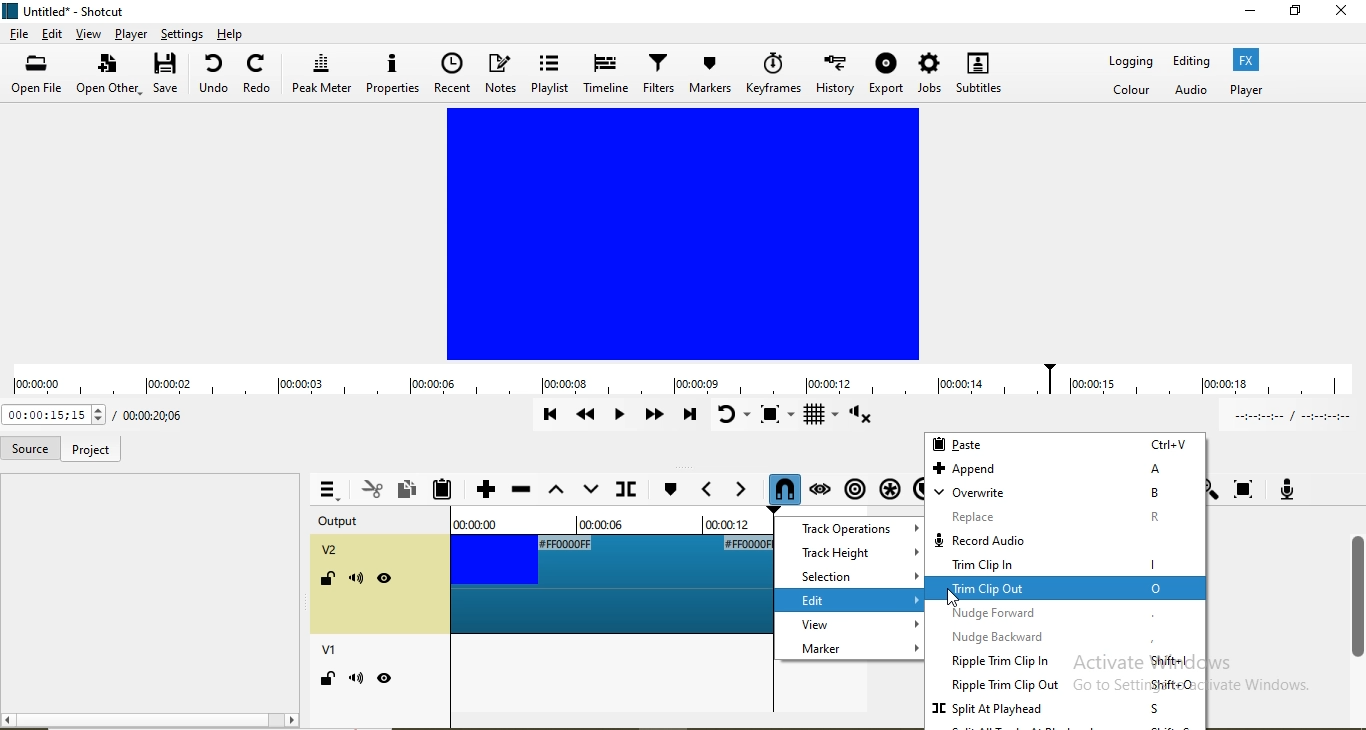 Image resolution: width=1366 pixels, height=730 pixels. Describe the element at coordinates (213, 77) in the screenshot. I see `undo` at that location.